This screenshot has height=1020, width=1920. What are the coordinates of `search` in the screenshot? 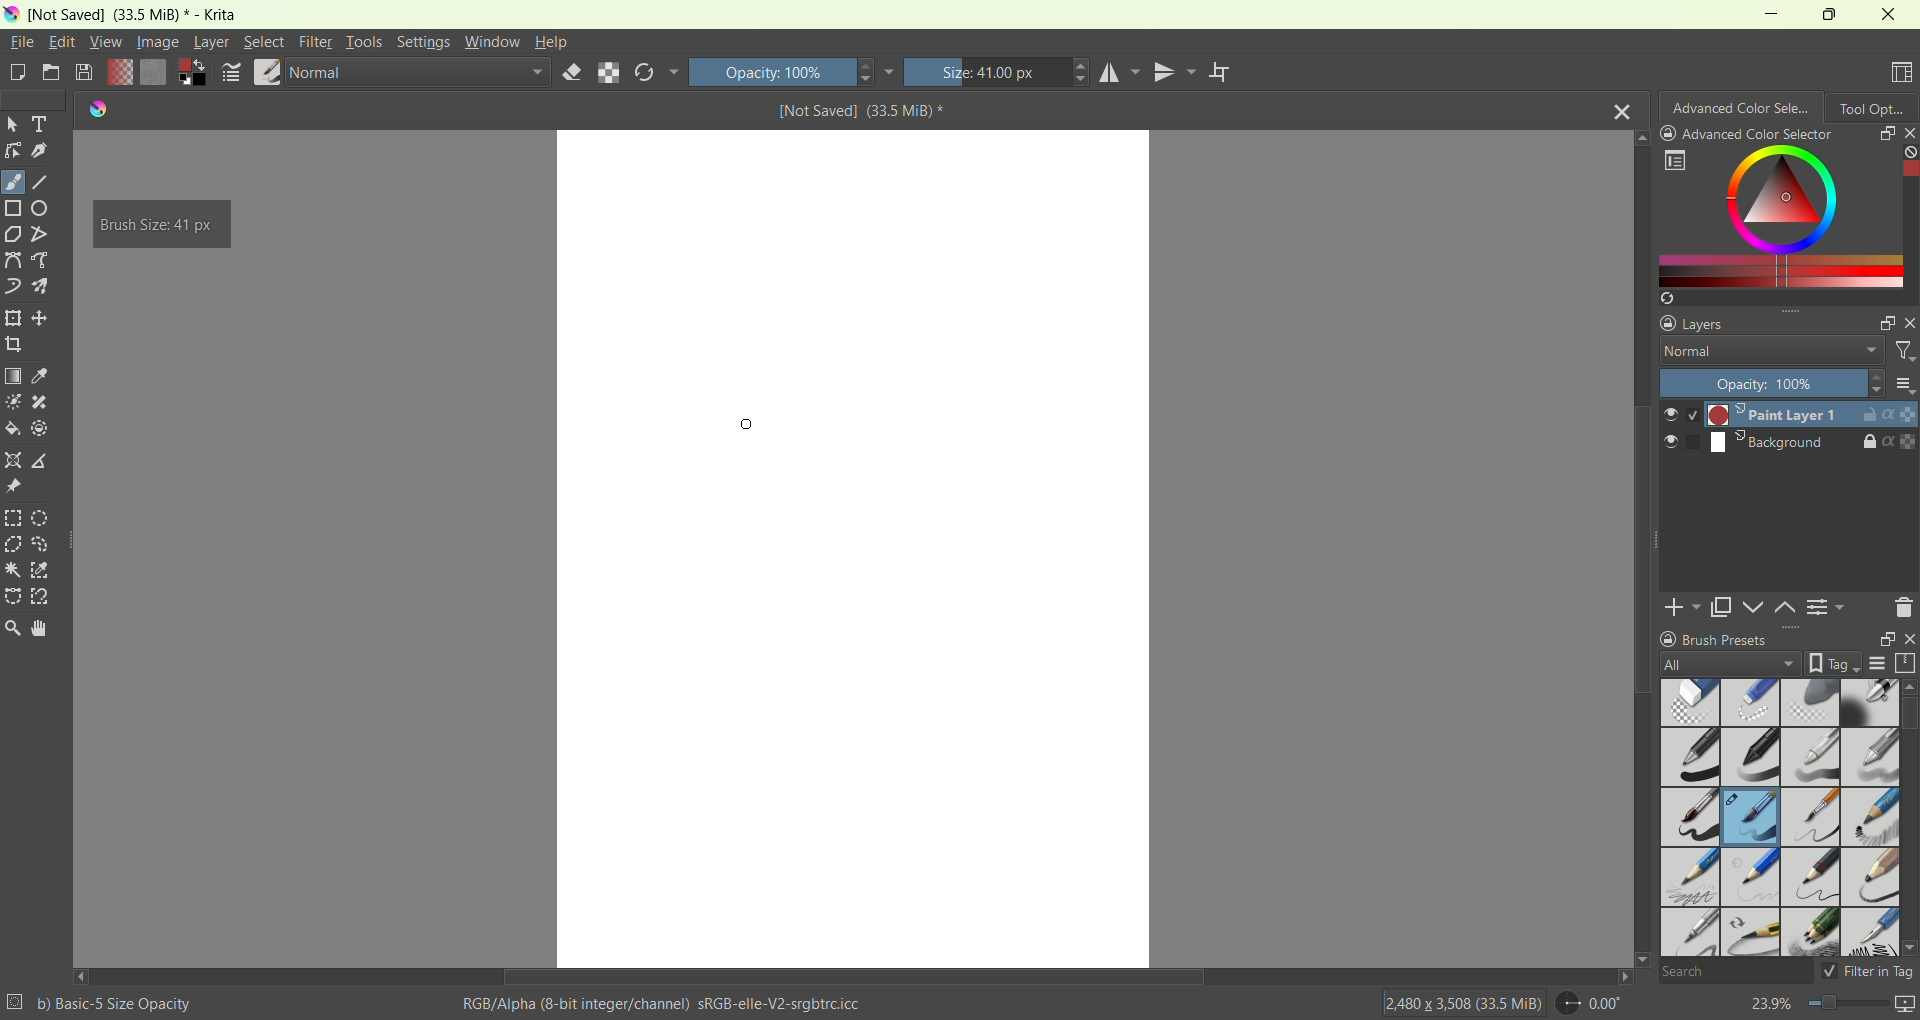 It's located at (1734, 973).